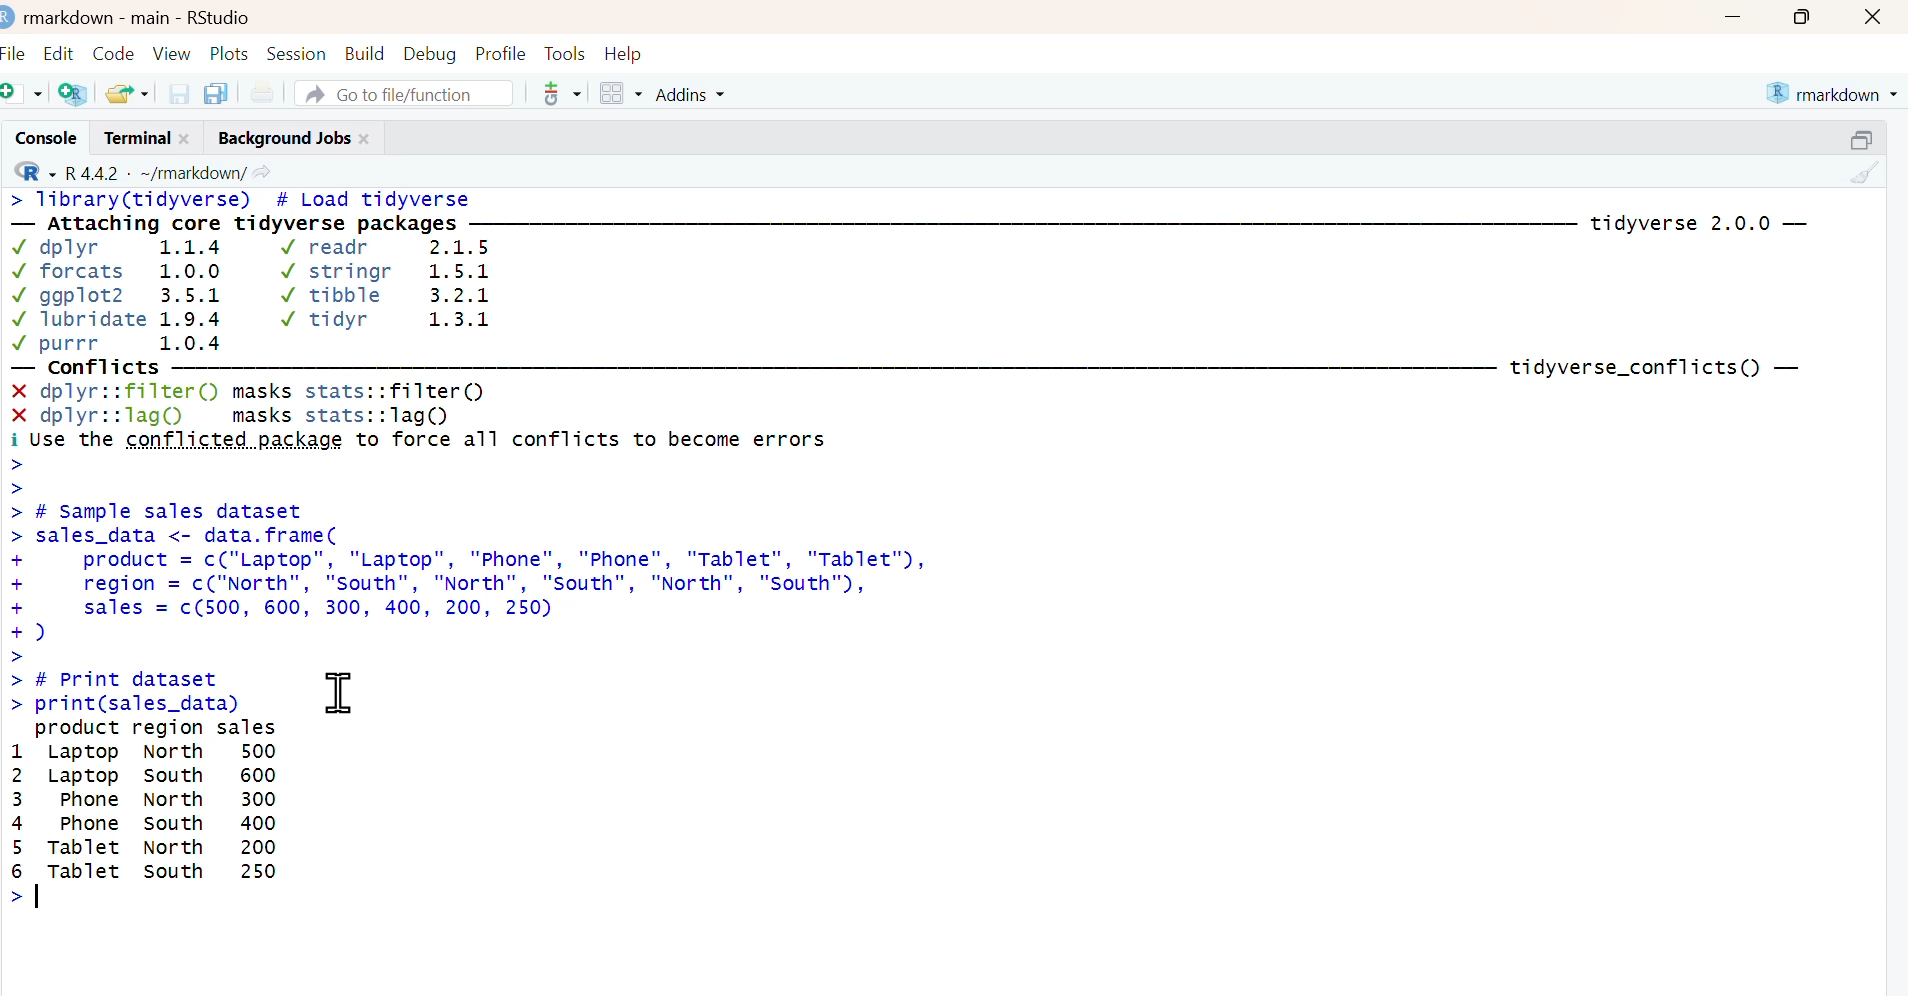 This screenshot has height=996, width=1908. What do you see at coordinates (60, 49) in the screenshot?
I see `Edit` at bounding box center [60, 49].